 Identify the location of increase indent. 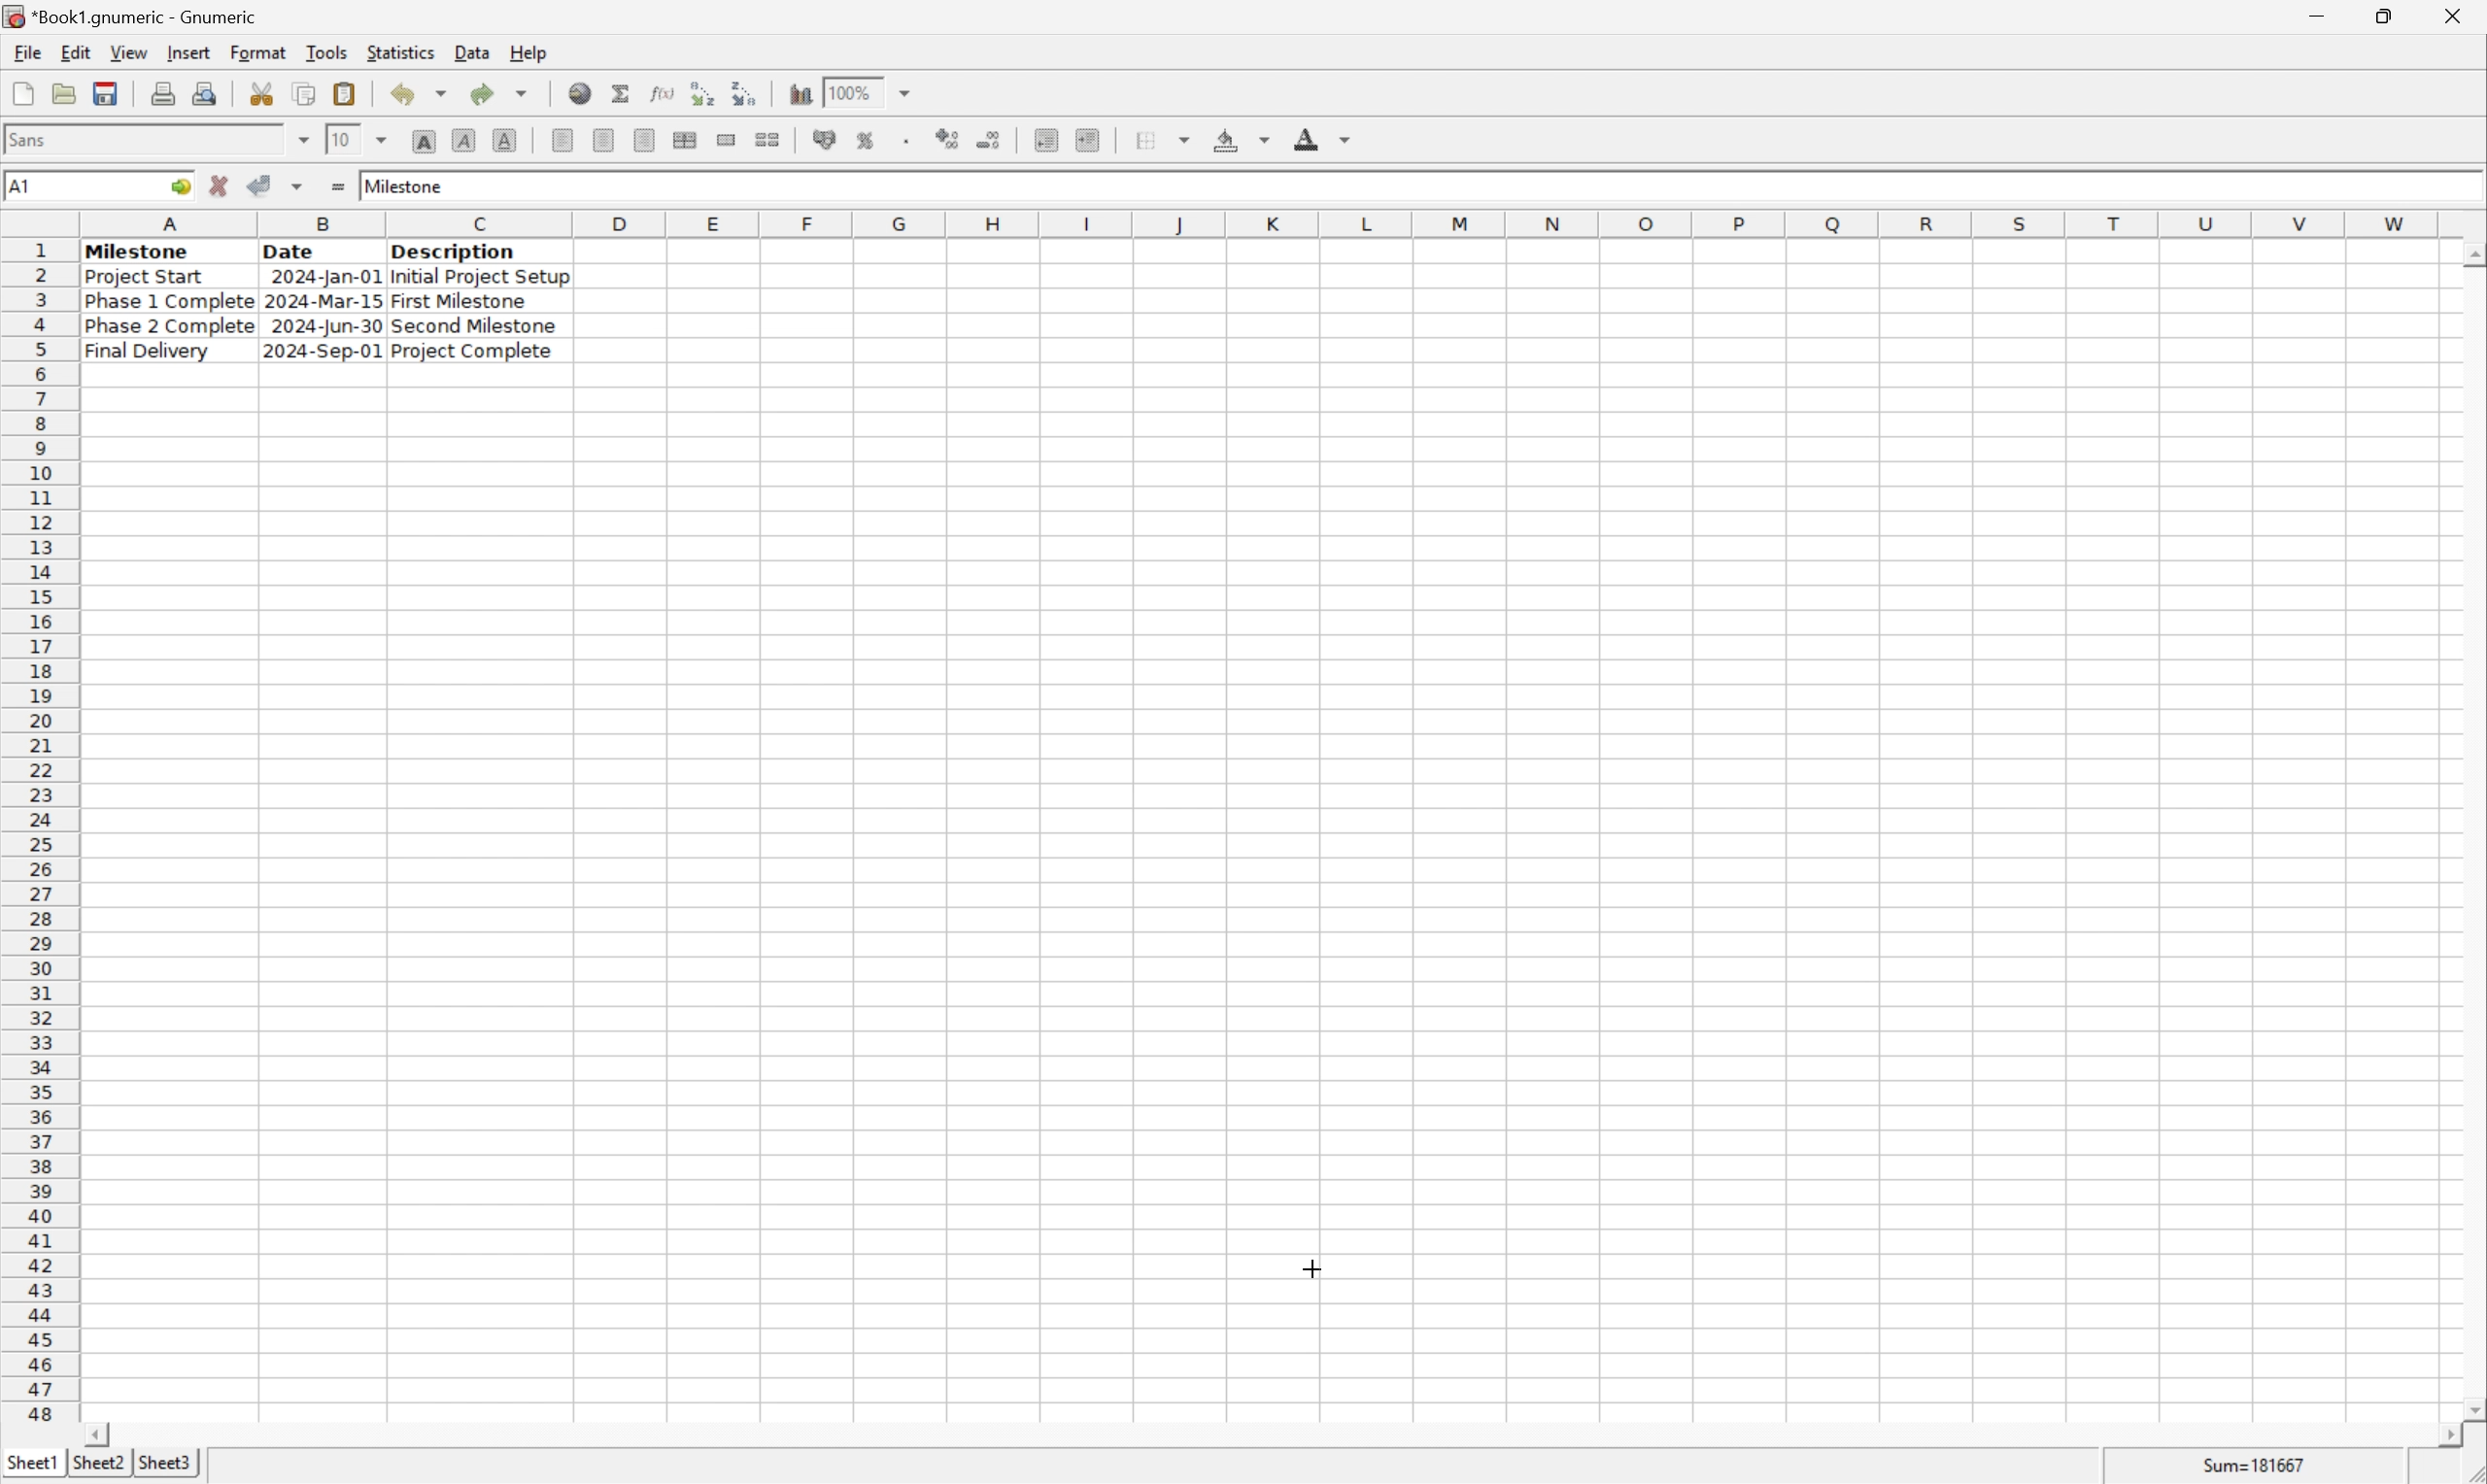
(1093, 140).